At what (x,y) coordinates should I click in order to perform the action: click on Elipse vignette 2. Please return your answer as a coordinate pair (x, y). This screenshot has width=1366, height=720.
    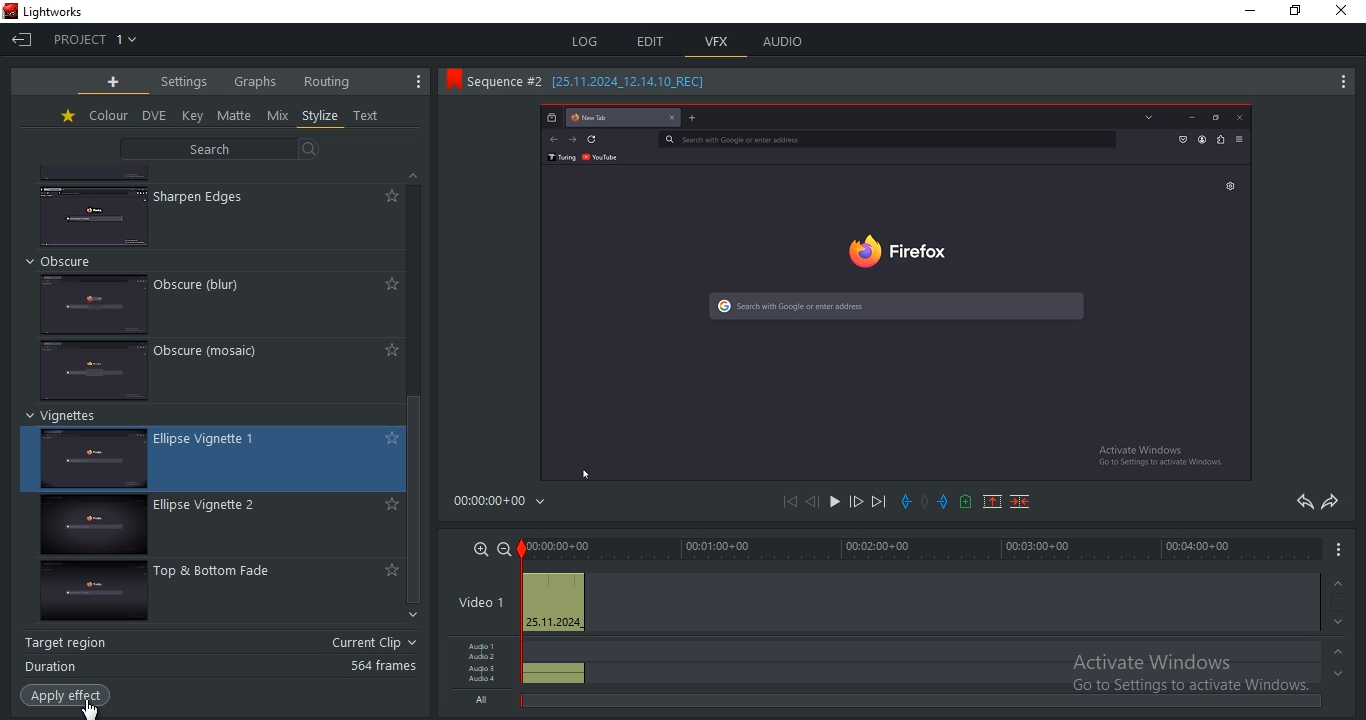
    Looking at the image, I should click on (221, 508).